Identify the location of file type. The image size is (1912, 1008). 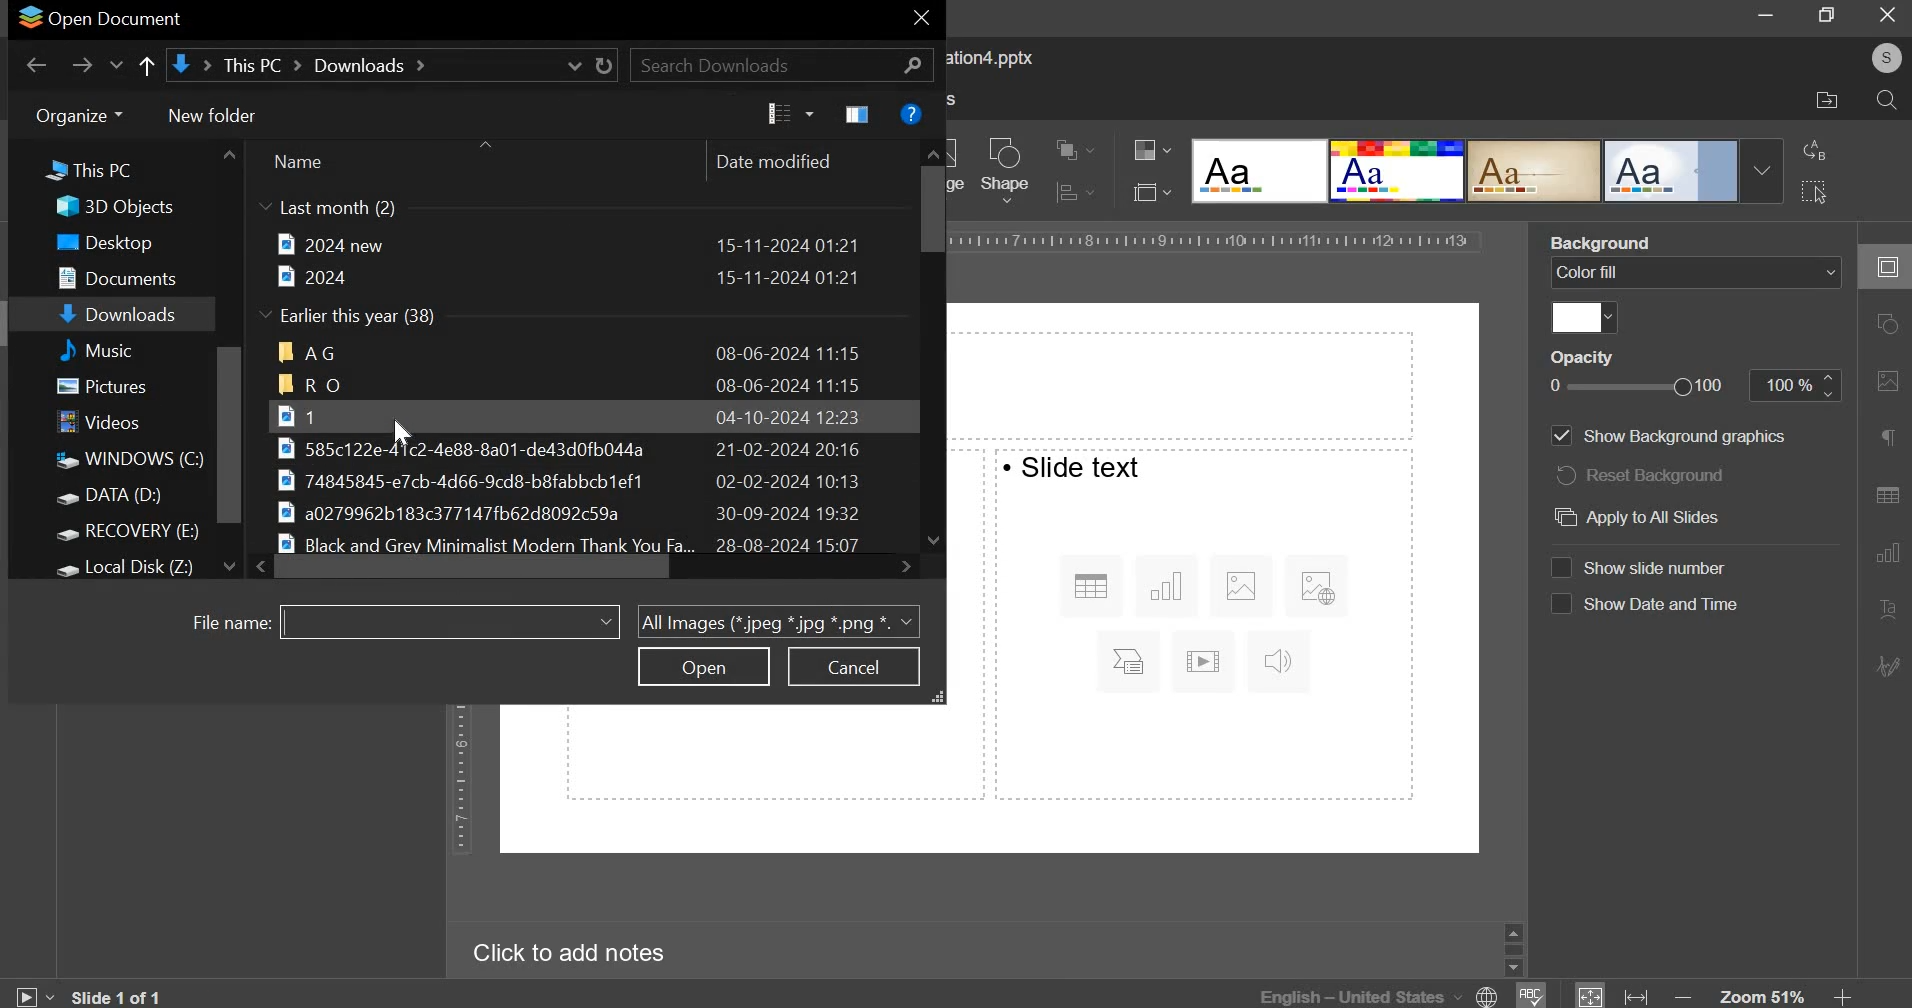
(778, 620).